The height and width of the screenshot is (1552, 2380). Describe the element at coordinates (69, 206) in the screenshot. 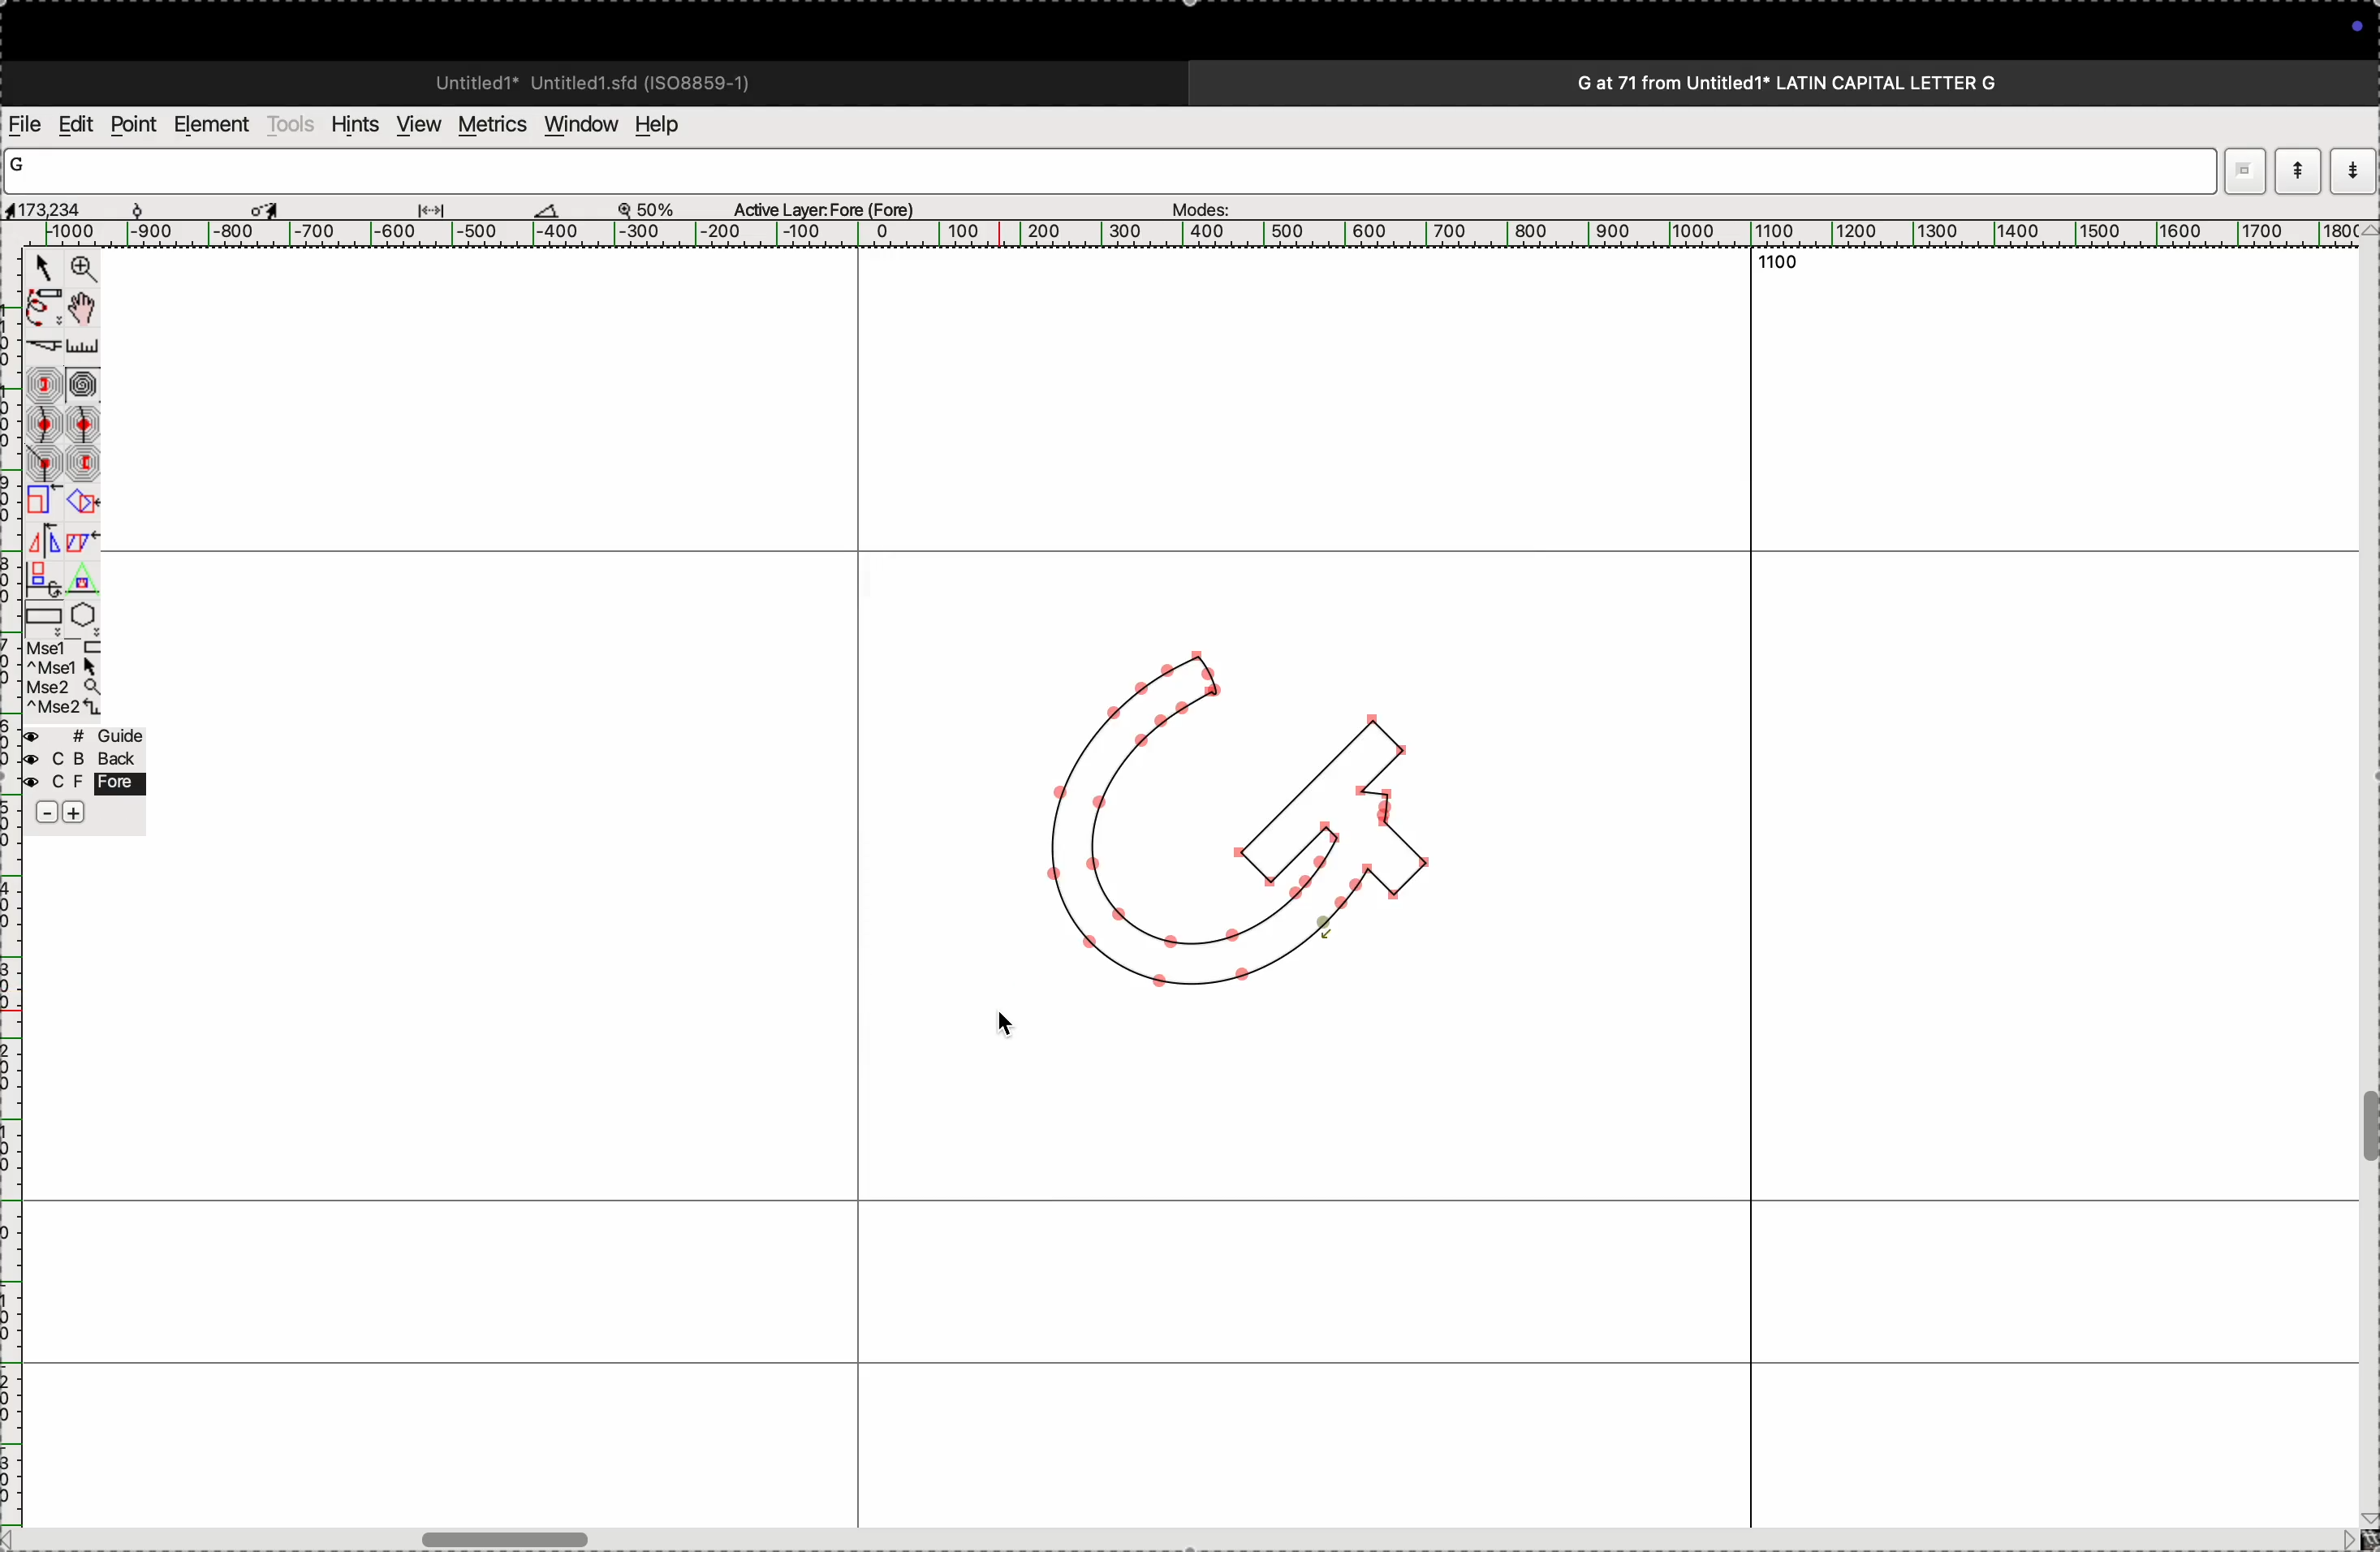

I see `cordinates` at that location.